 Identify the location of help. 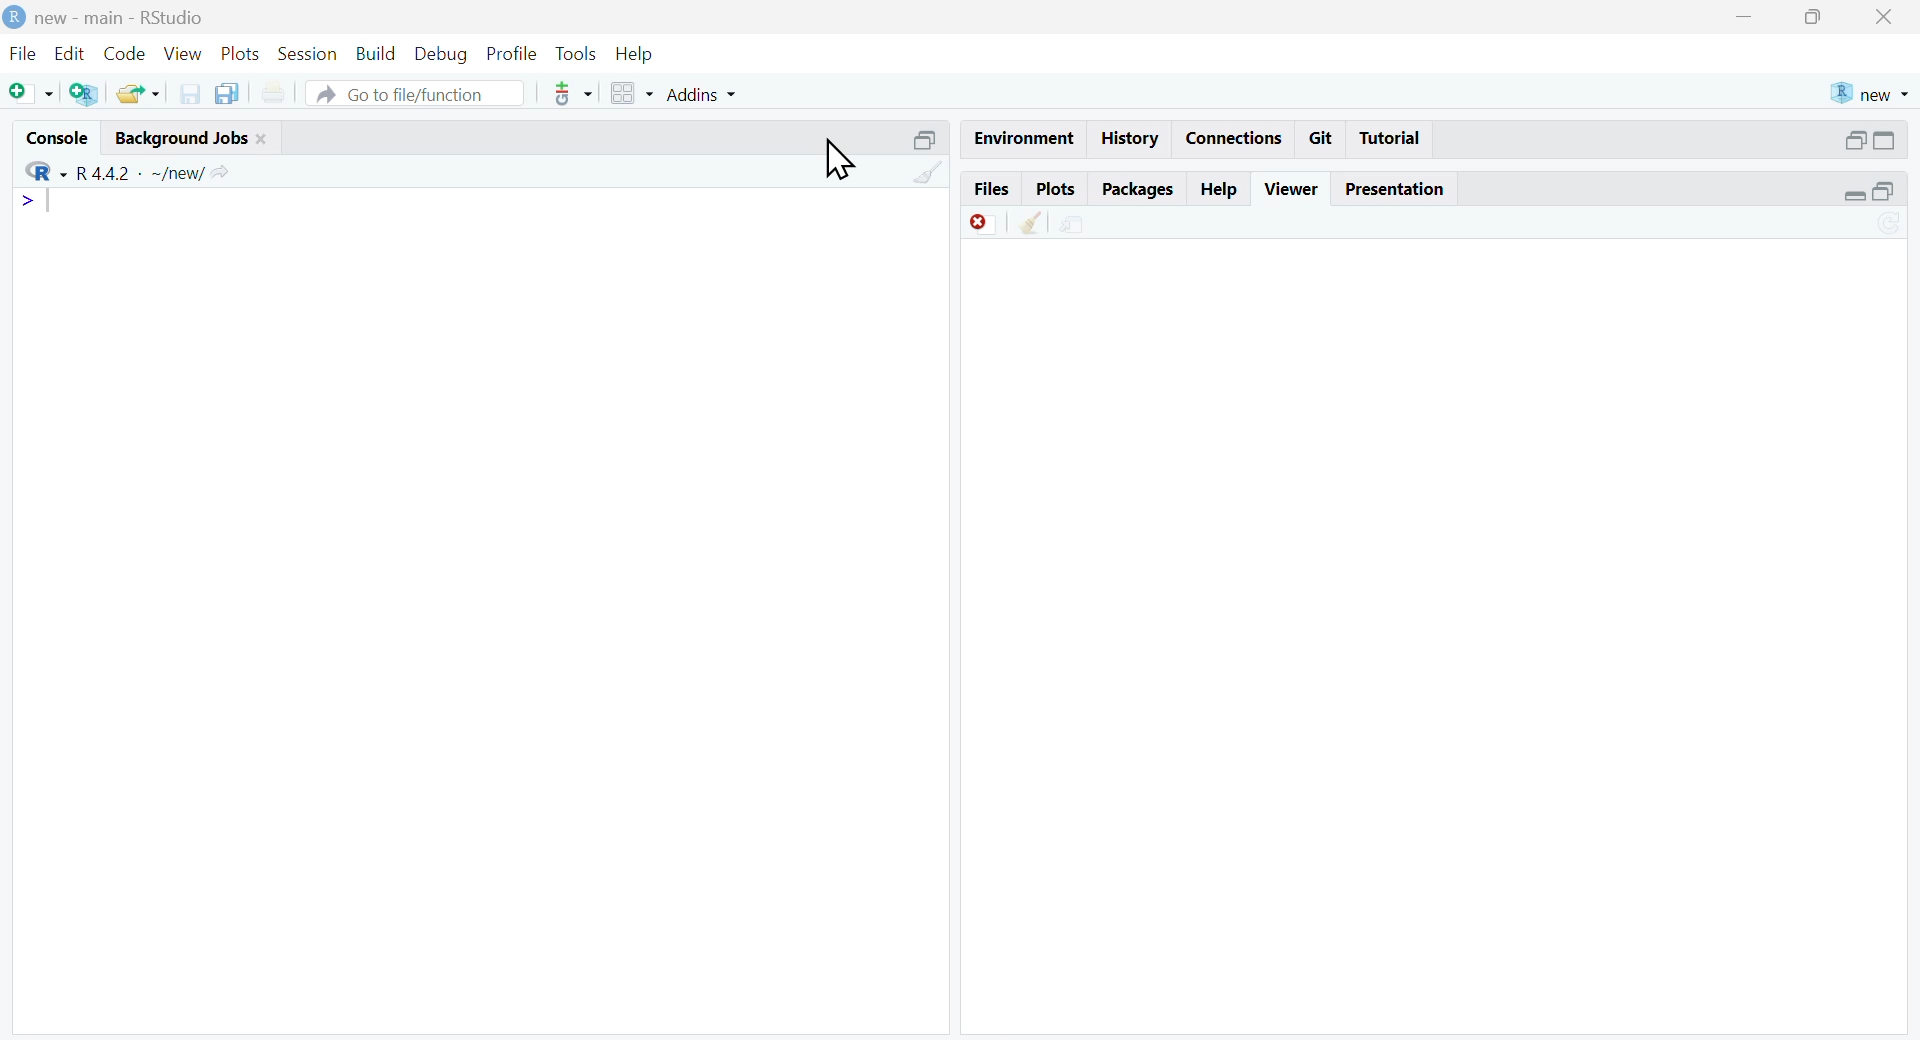
(634, 54).